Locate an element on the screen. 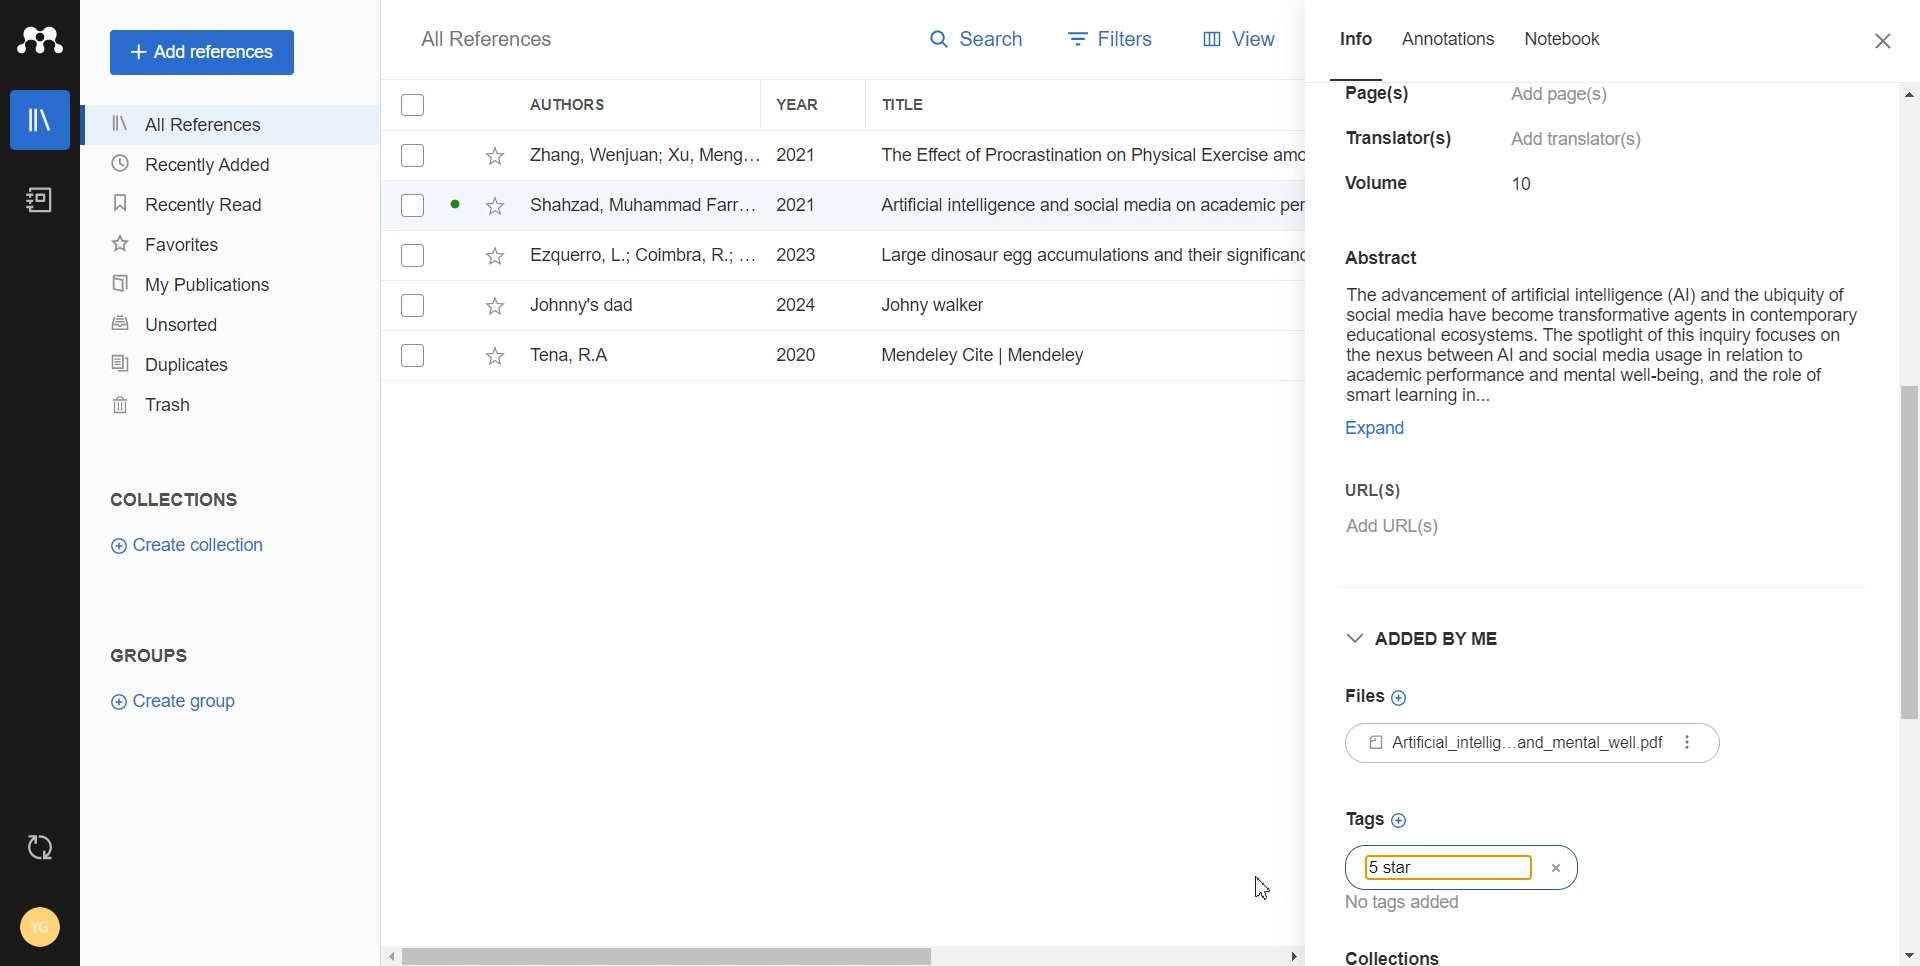  File is located at coordinates (846, 256).